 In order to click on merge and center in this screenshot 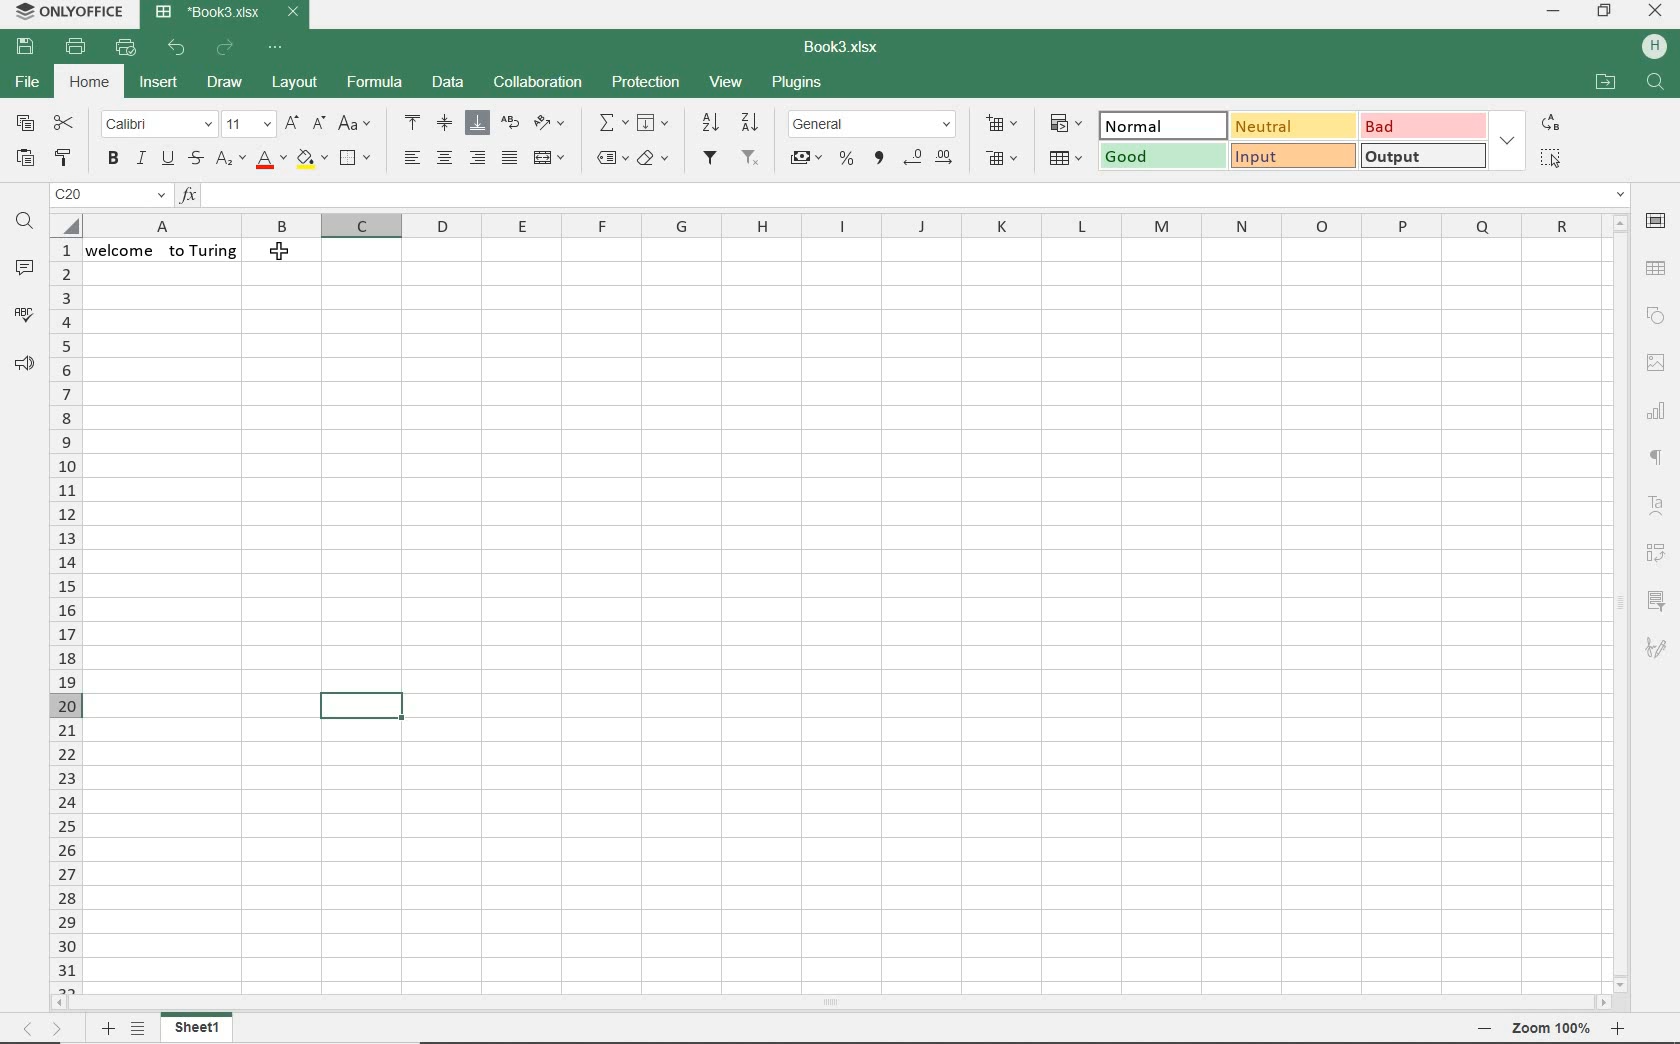, I will do `click(550, 159)`.